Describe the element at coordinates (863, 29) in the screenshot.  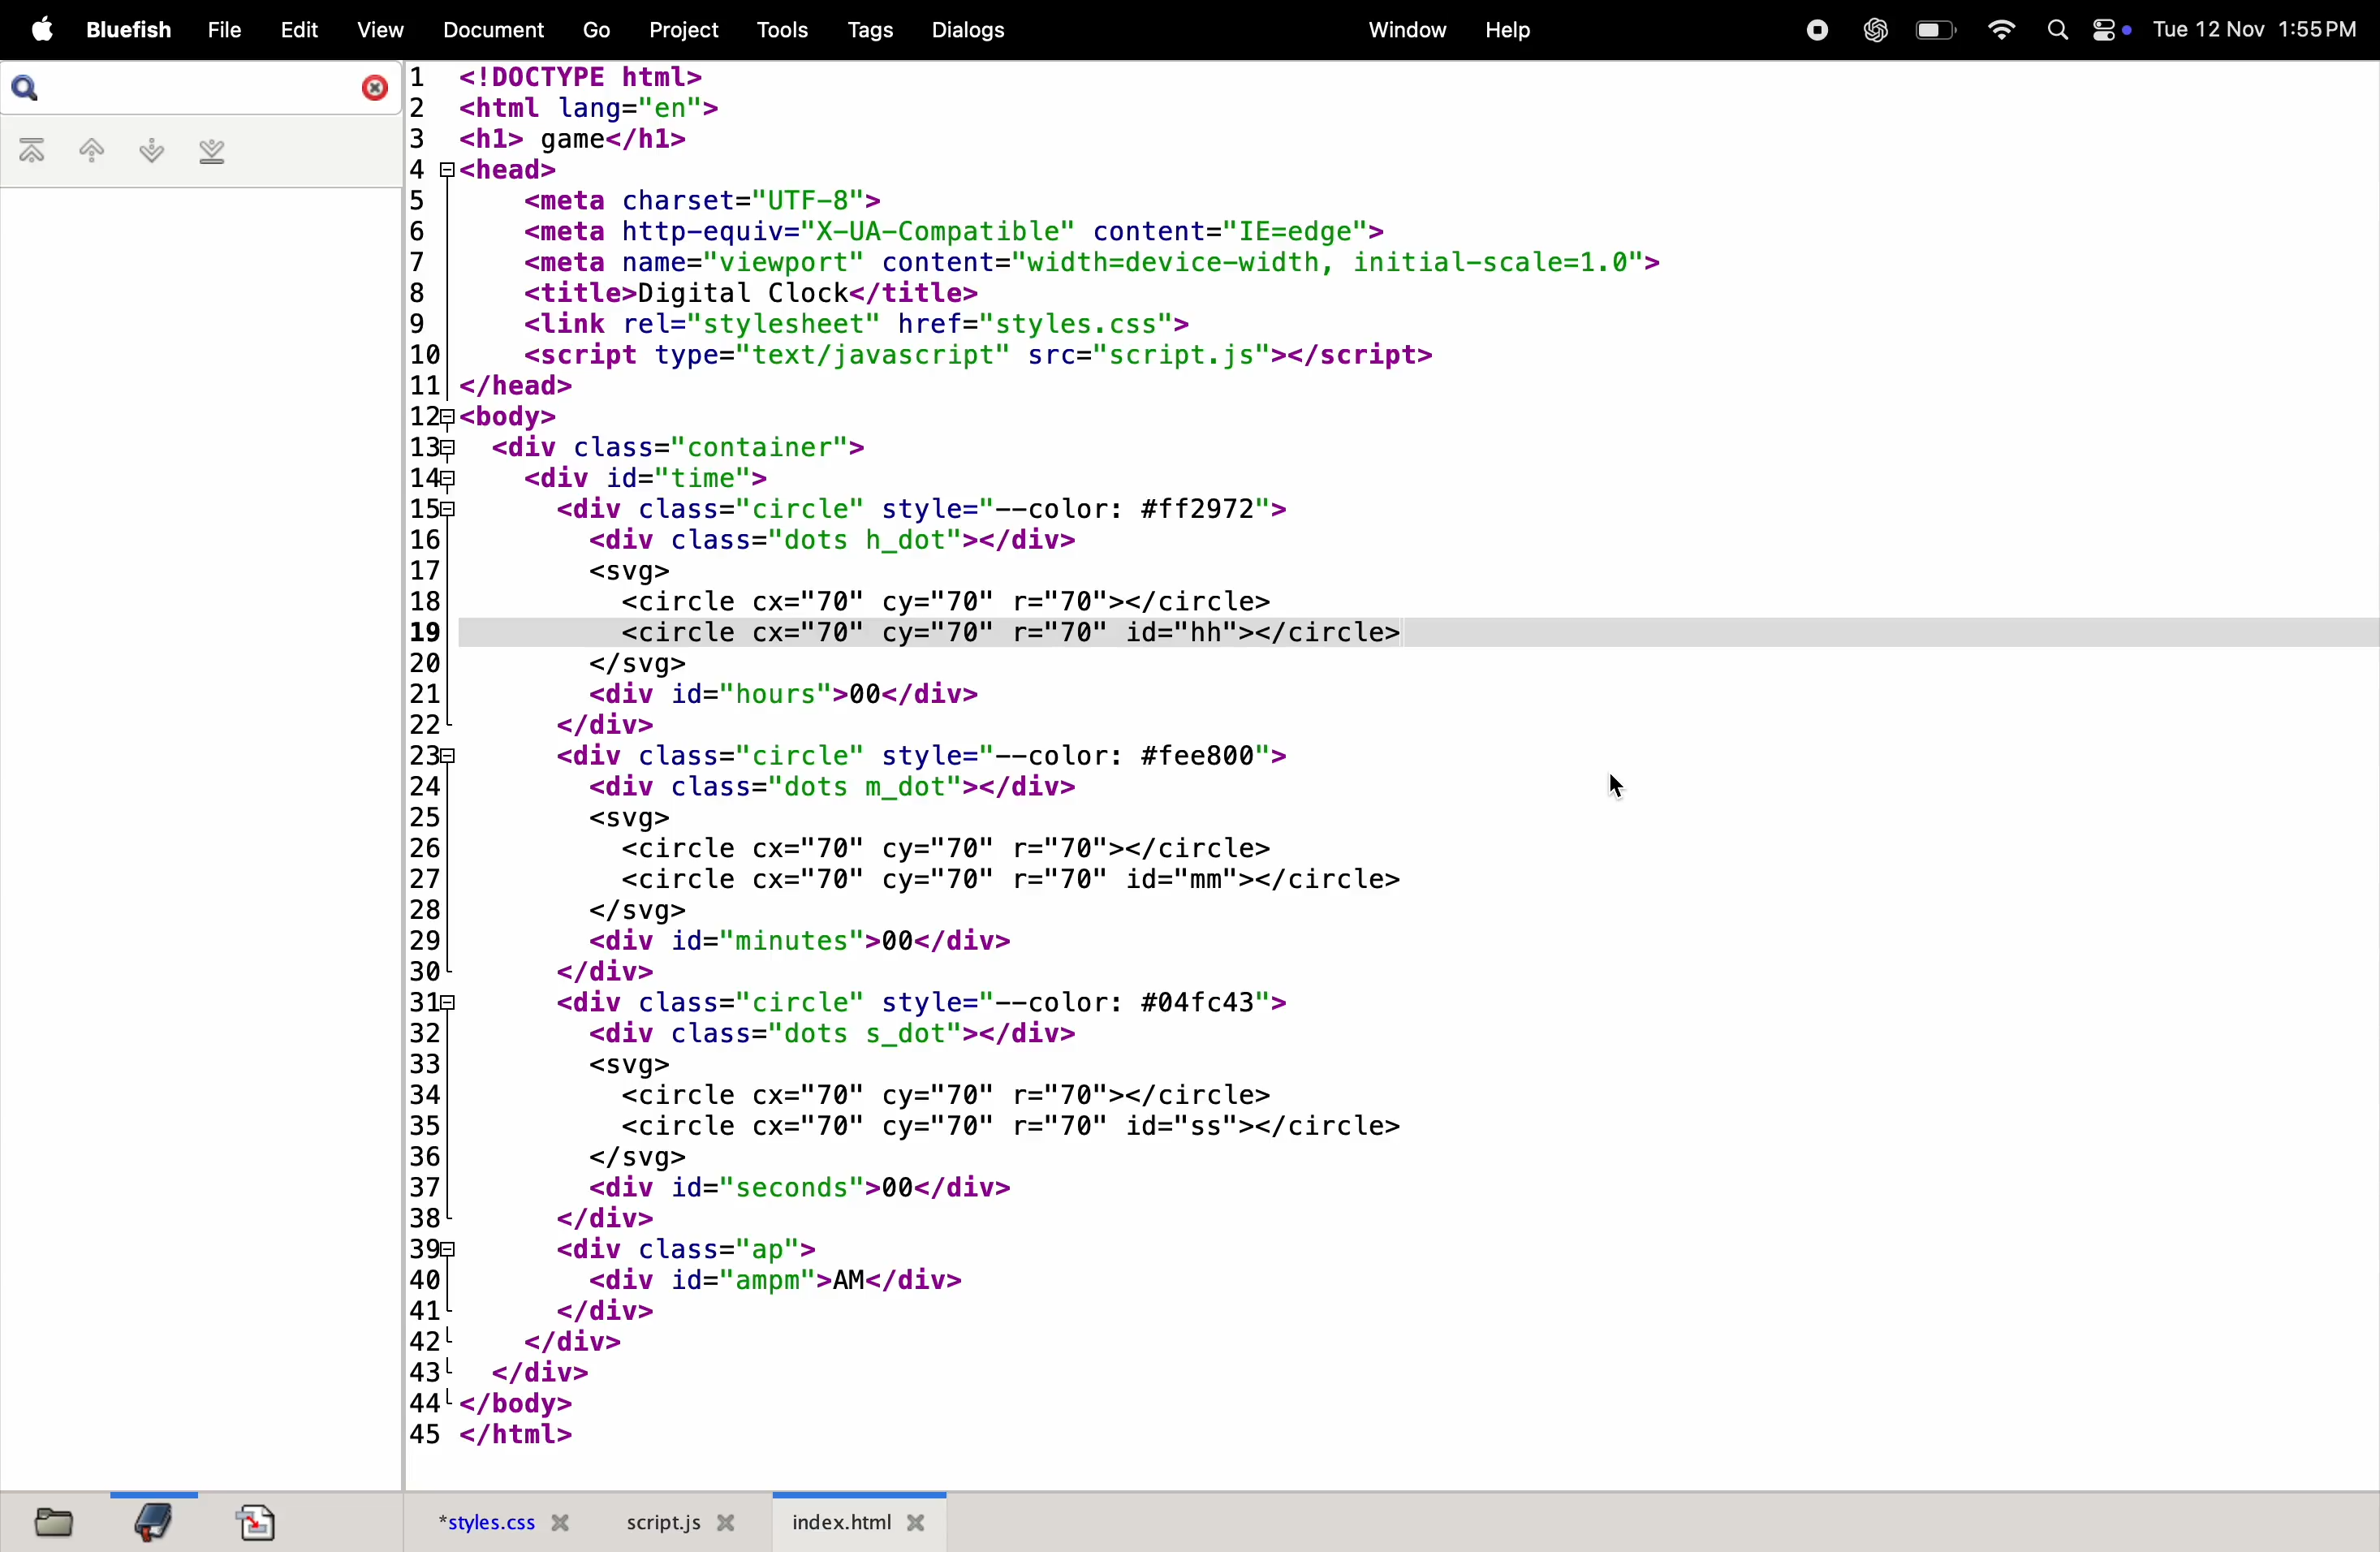
I see `tags` at that location.